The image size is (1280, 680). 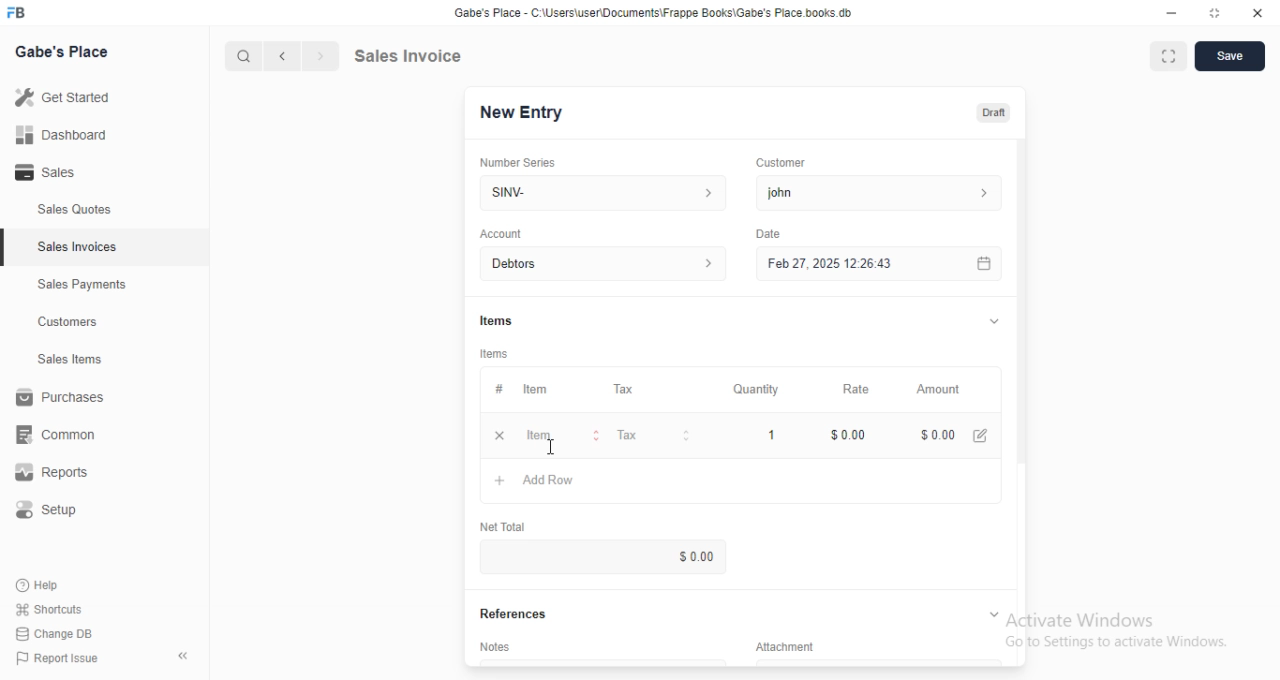 I want to click on Expand, so click(x=989, y=321).